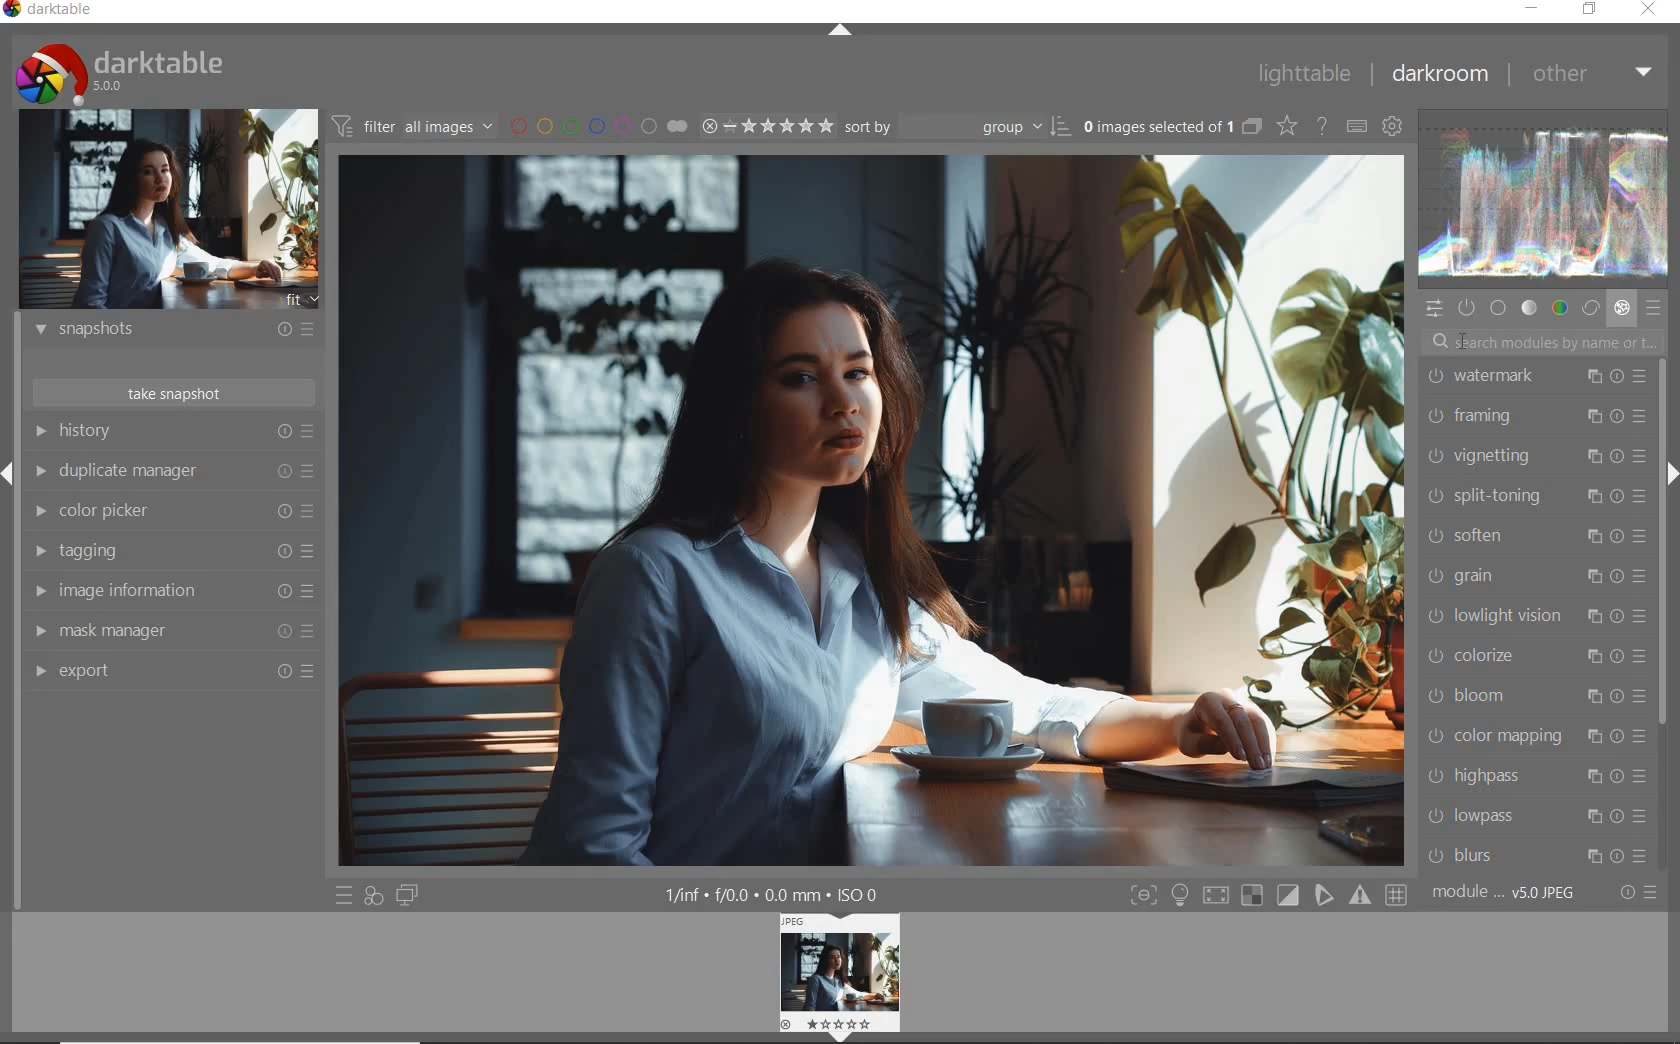  I want to click on expand grouped images, so click(1174, 129).